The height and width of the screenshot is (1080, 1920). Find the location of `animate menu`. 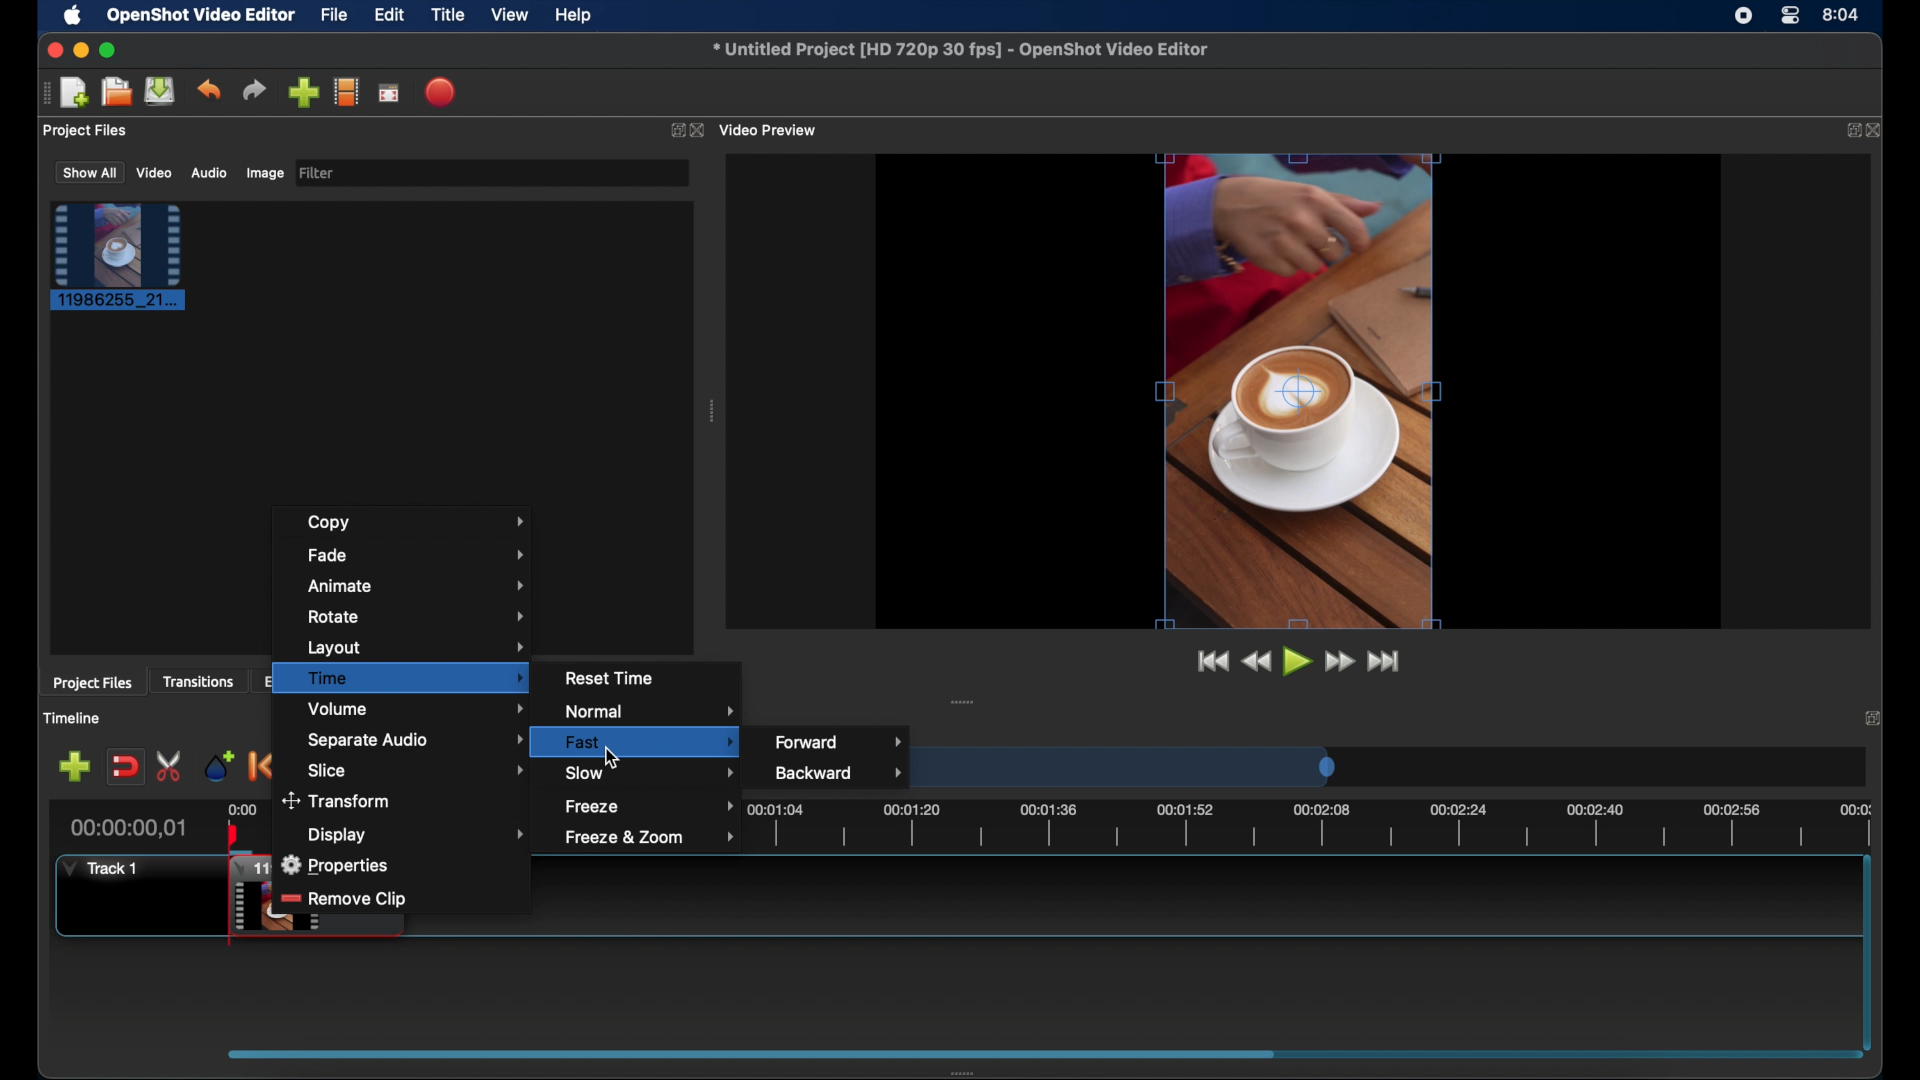

animate menu is located at coordinates (417, 585).